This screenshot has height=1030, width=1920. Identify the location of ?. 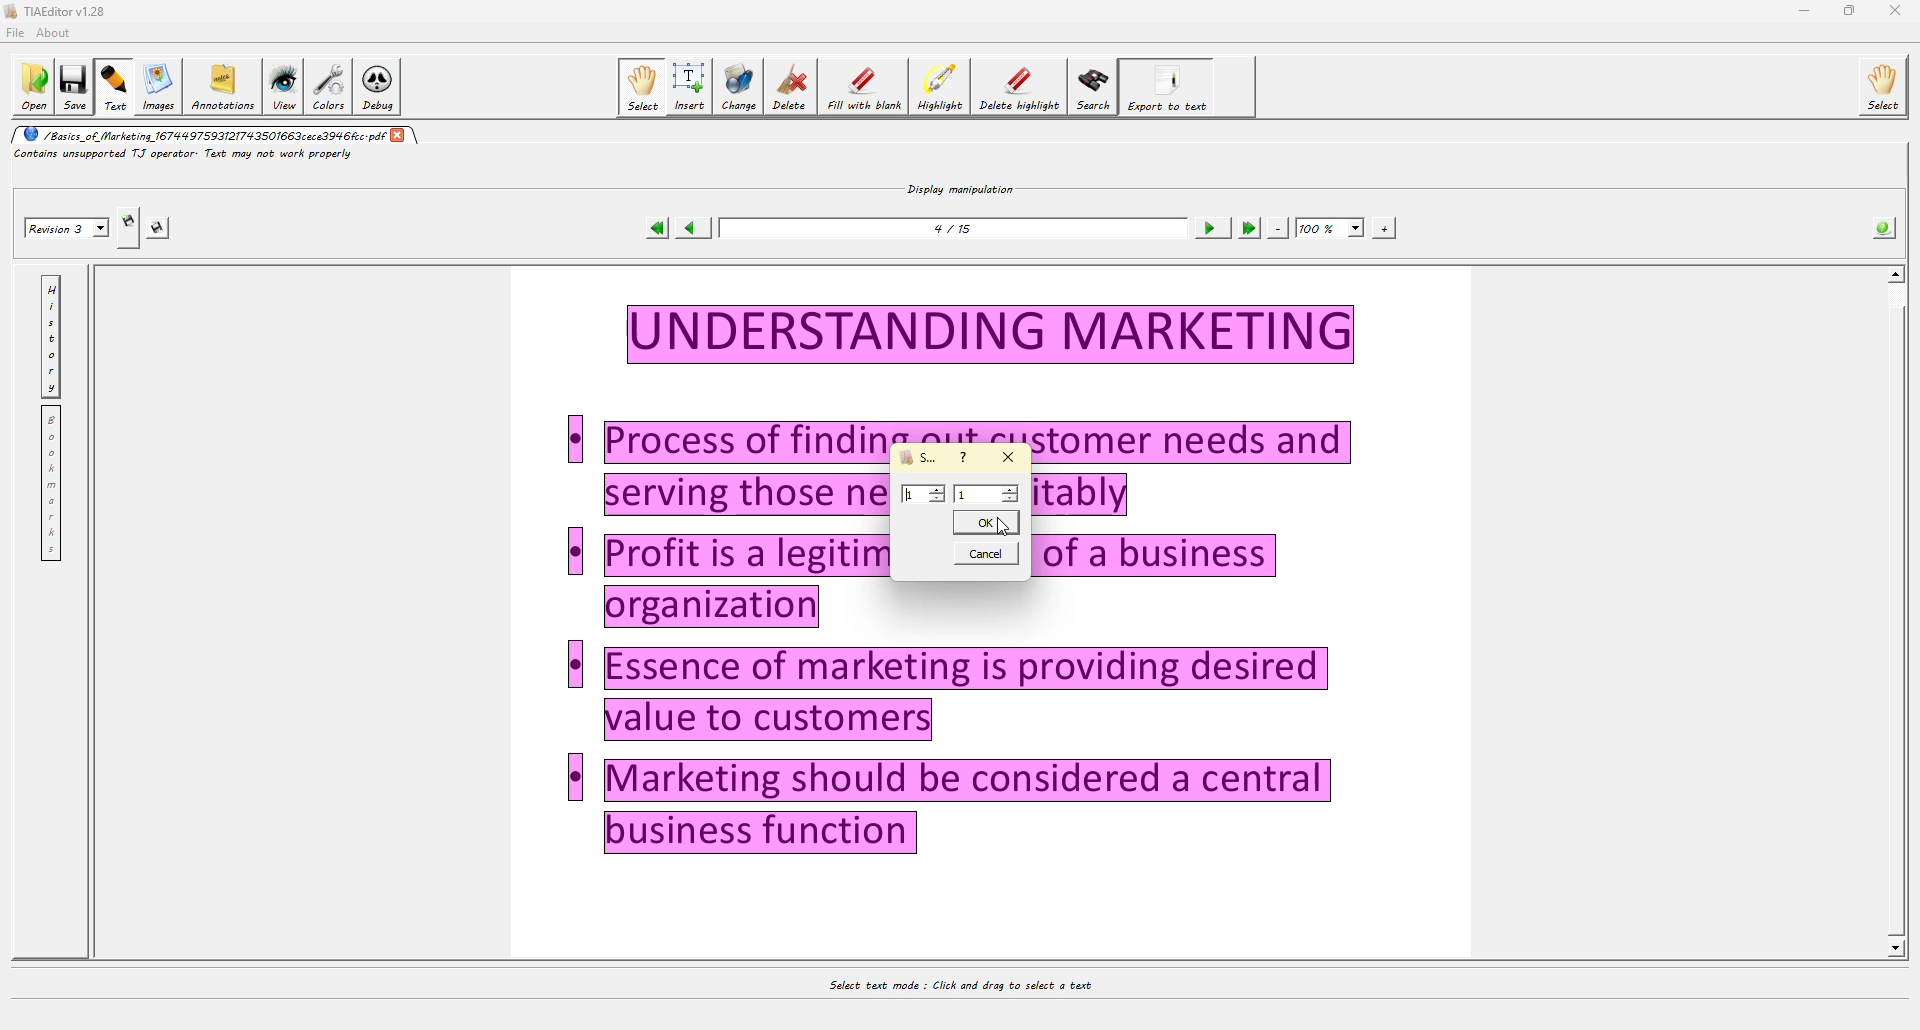
(961, 456).